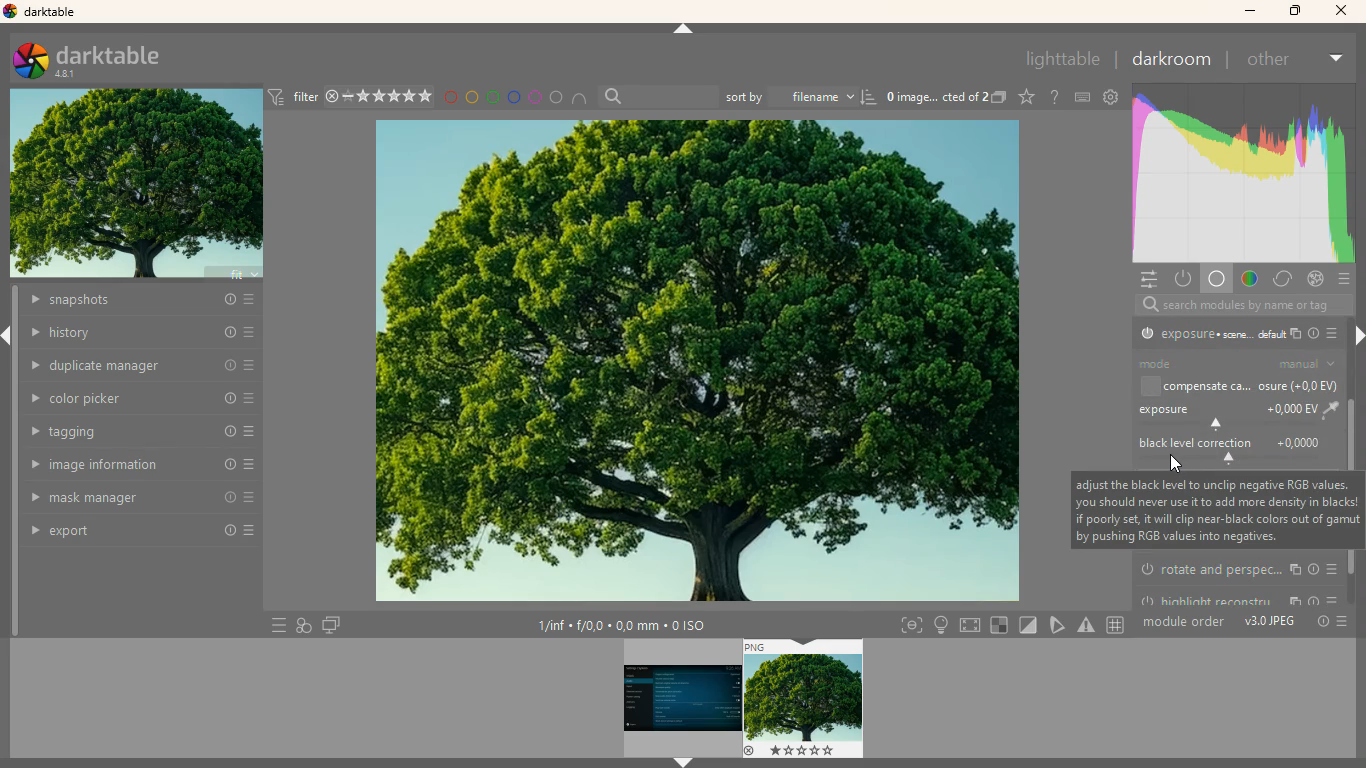 This screenshot has width=1366, height=768. I want to click on darktable, so click(100, 62).